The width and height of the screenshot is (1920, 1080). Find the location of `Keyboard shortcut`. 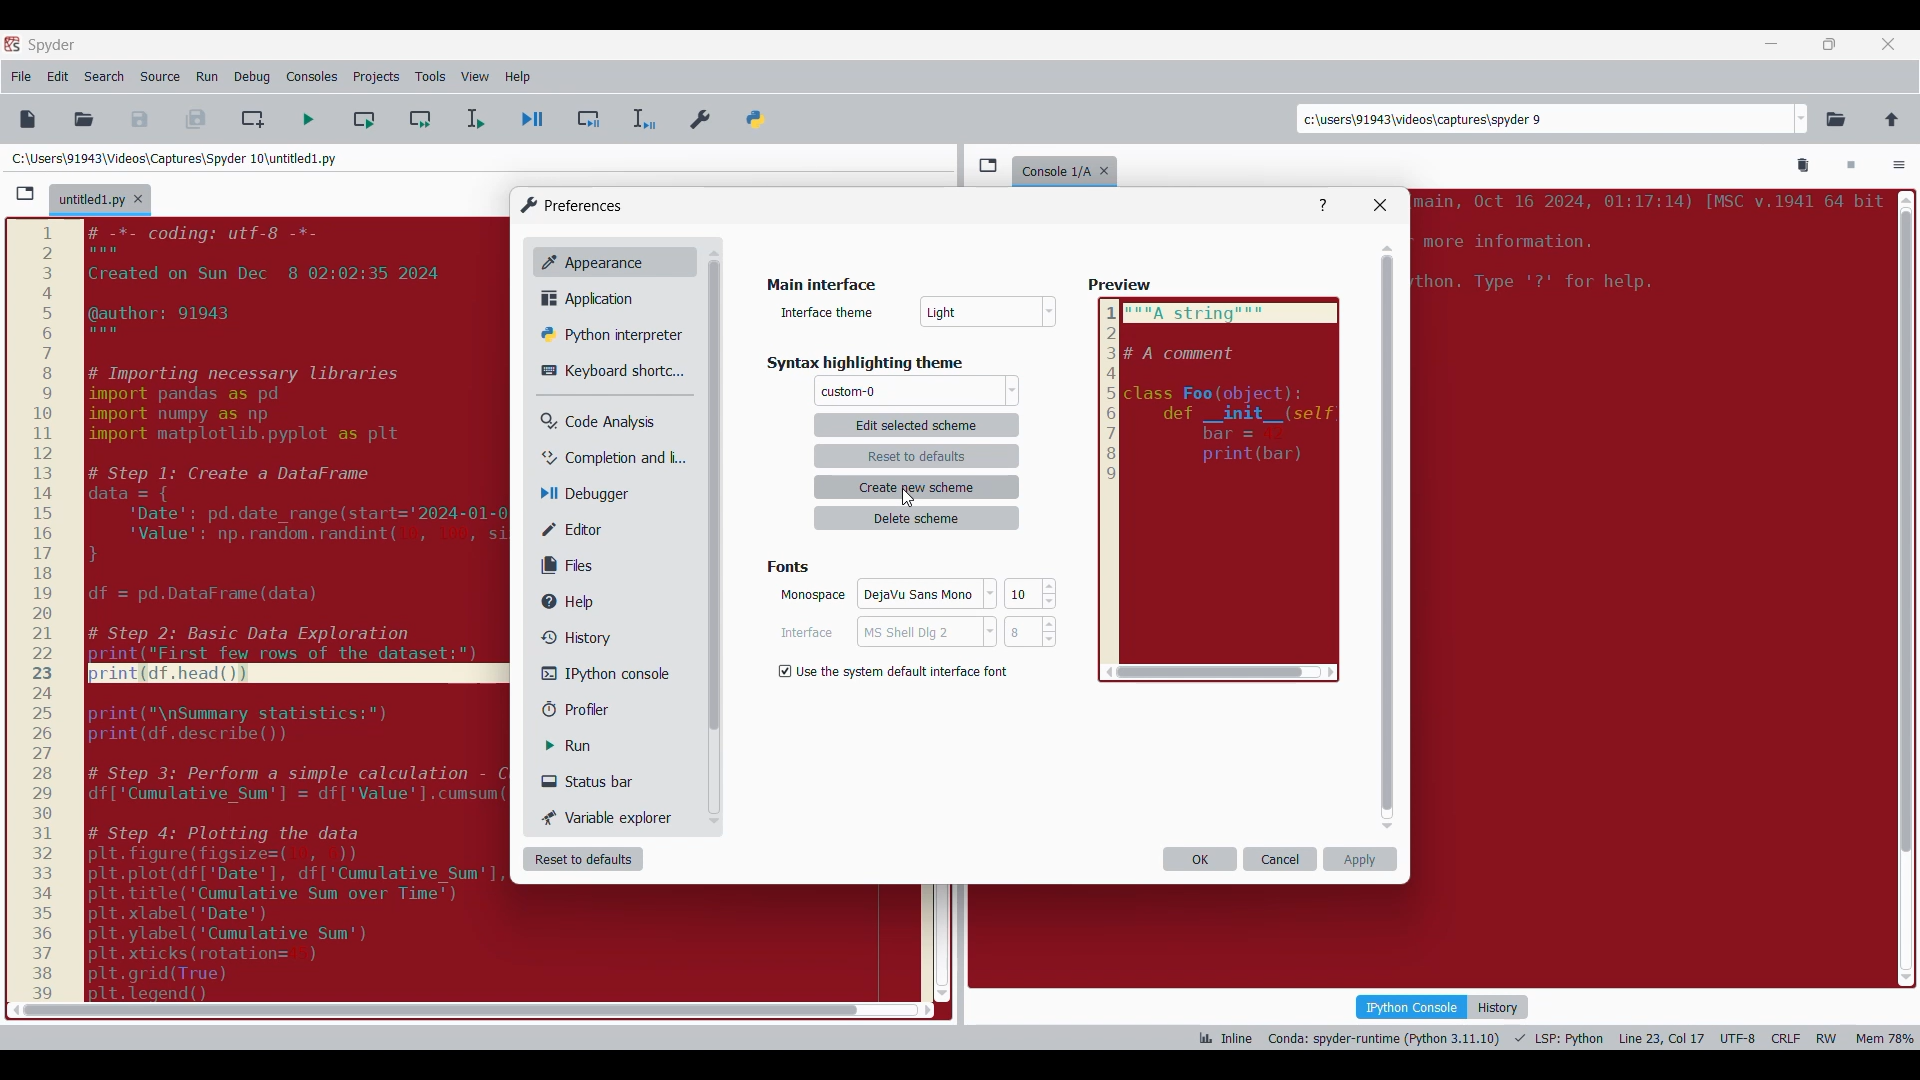

Keyboard shortcut is located at coordinates (614, 371).